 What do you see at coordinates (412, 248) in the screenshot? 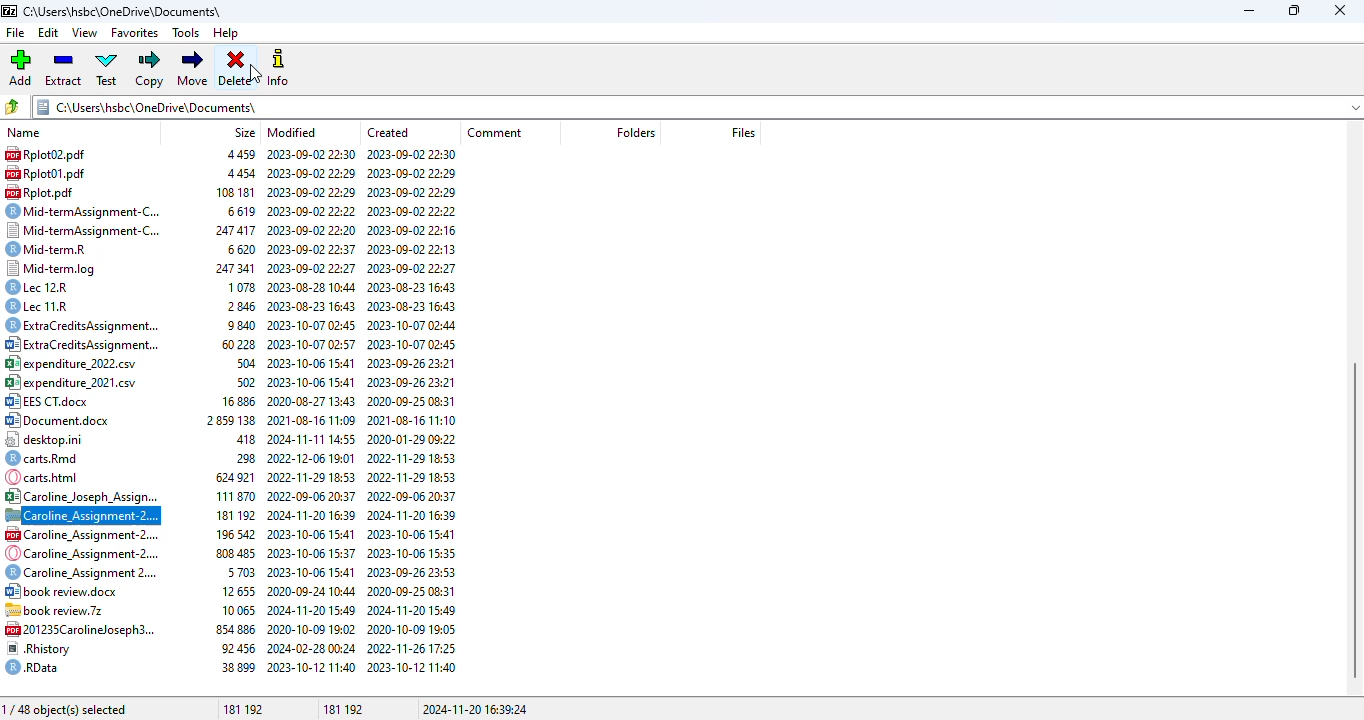
I see `2023-09-02 22:13` at bounding box center [412, 248].